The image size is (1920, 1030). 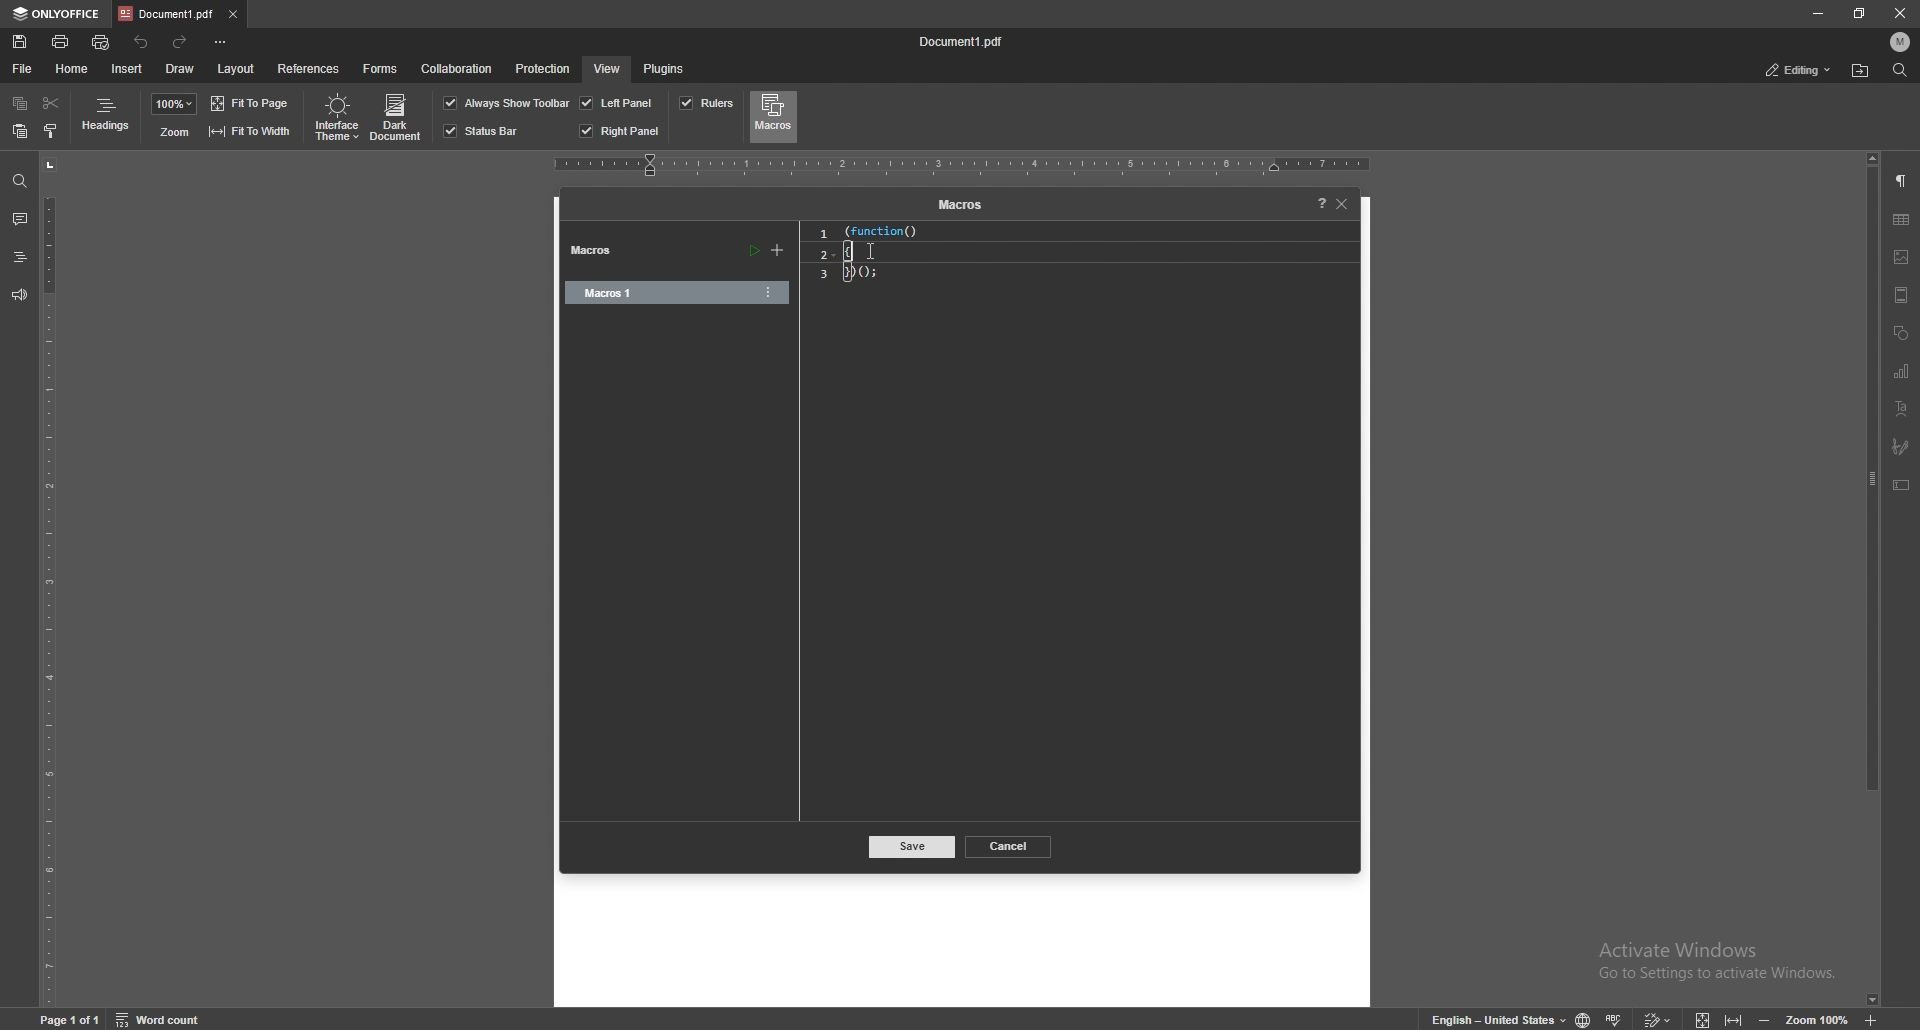 What do you see at coordinates (778, 251) in the screenshot?
I see `add macro` at bounding box center [778, 251].